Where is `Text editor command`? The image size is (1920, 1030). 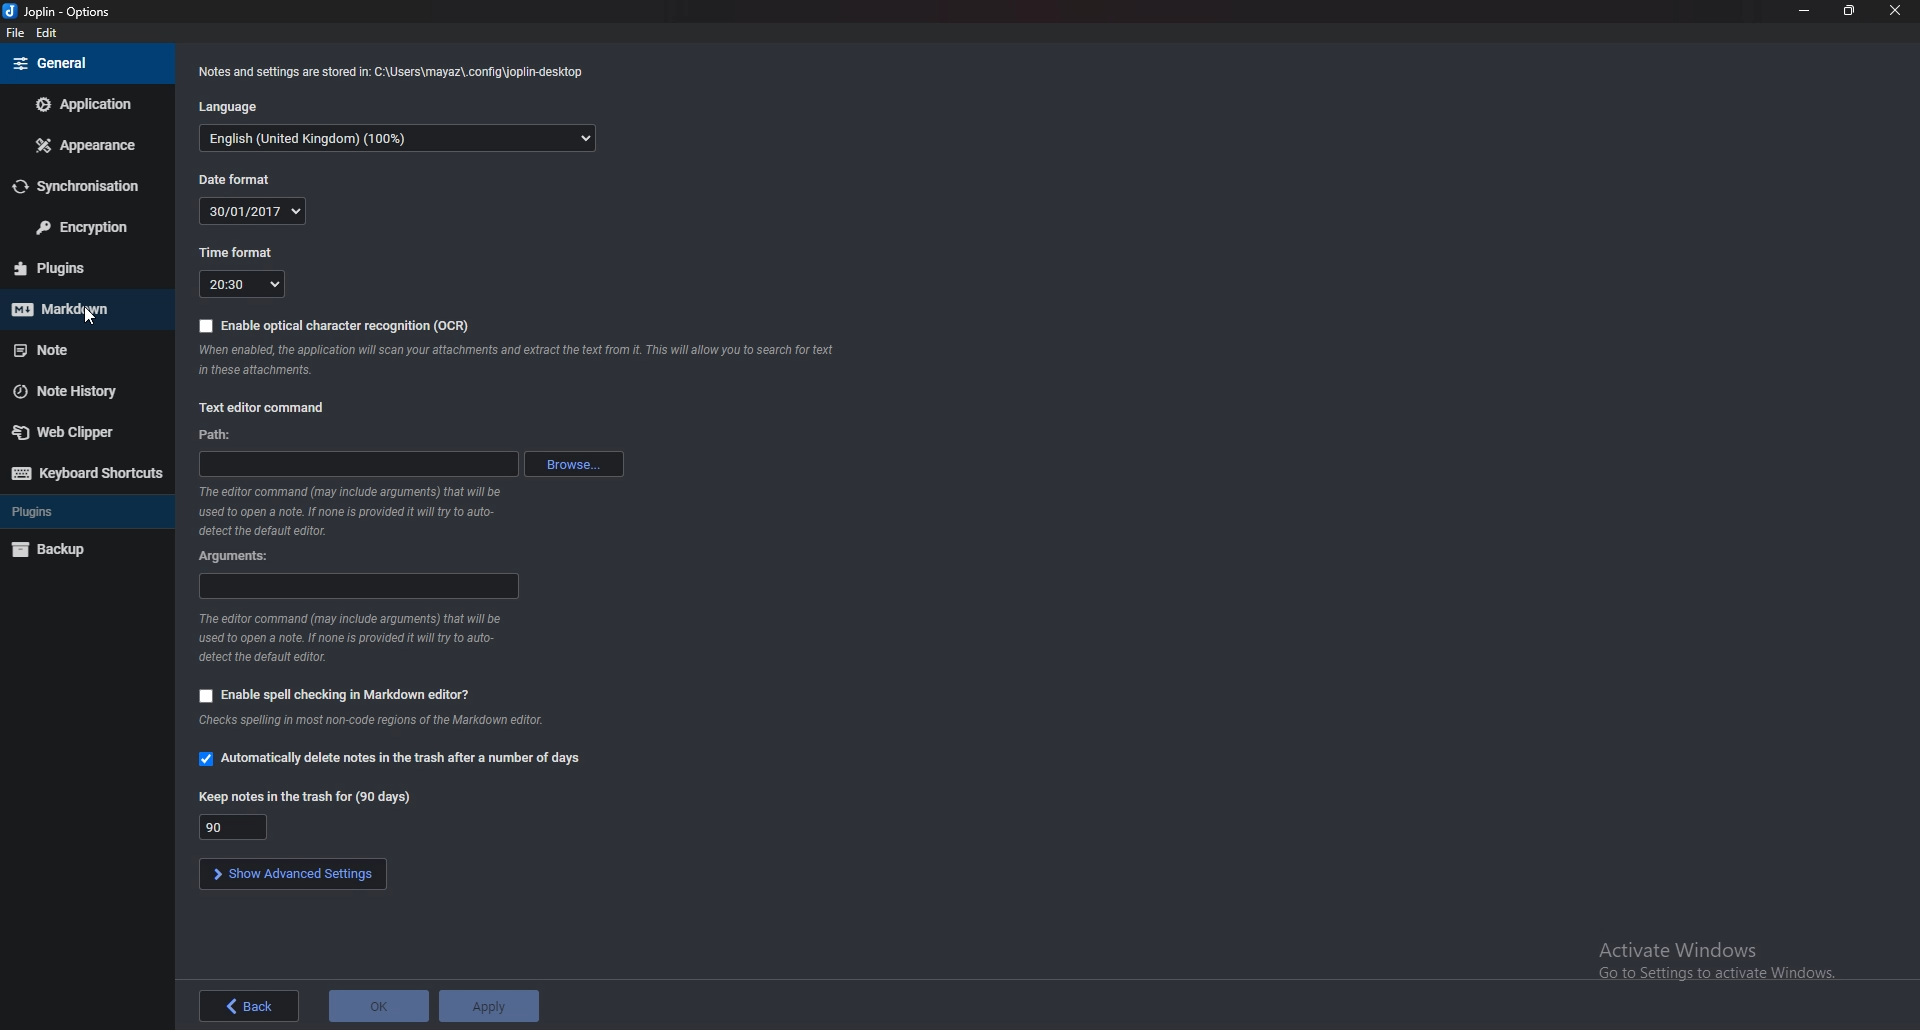 Text editor command is located at coordinates (258, 409).